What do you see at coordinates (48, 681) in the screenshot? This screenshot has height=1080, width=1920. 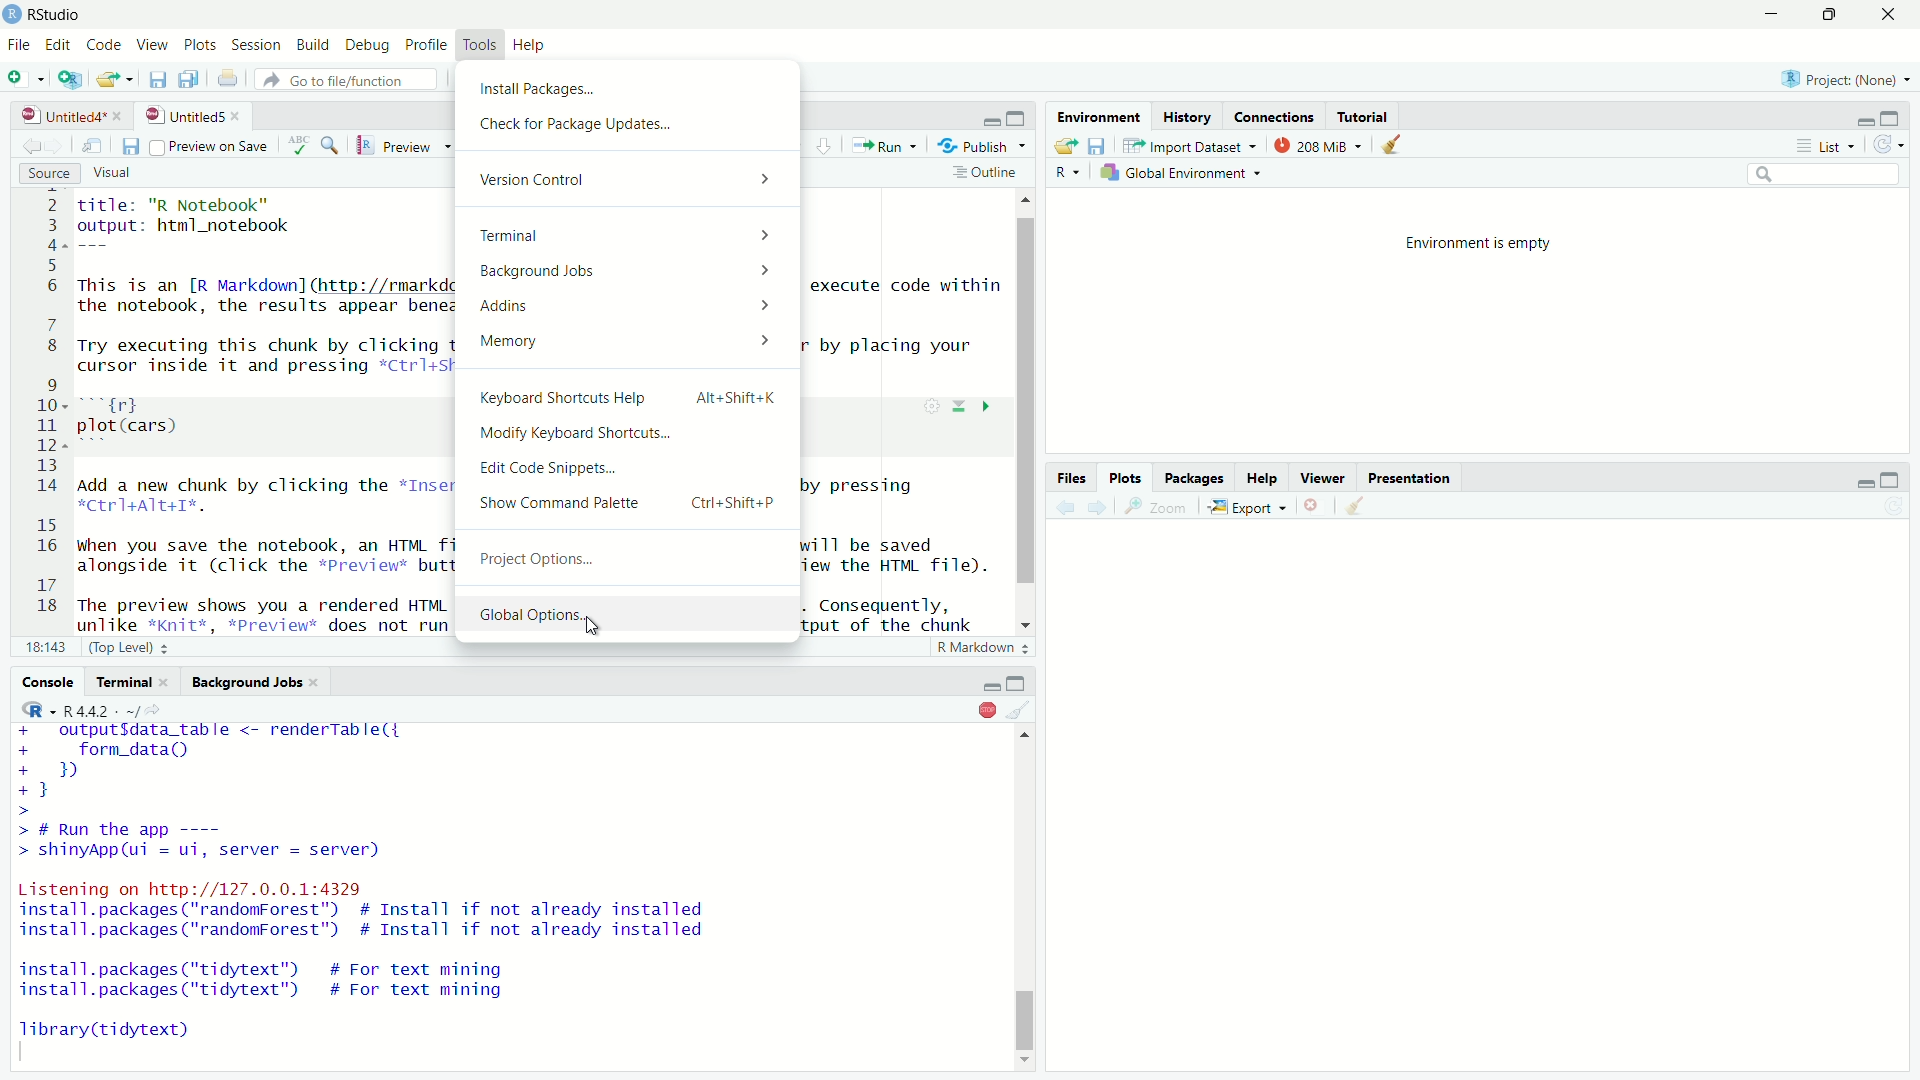 I see `Console` at bounding box center [48, 681].